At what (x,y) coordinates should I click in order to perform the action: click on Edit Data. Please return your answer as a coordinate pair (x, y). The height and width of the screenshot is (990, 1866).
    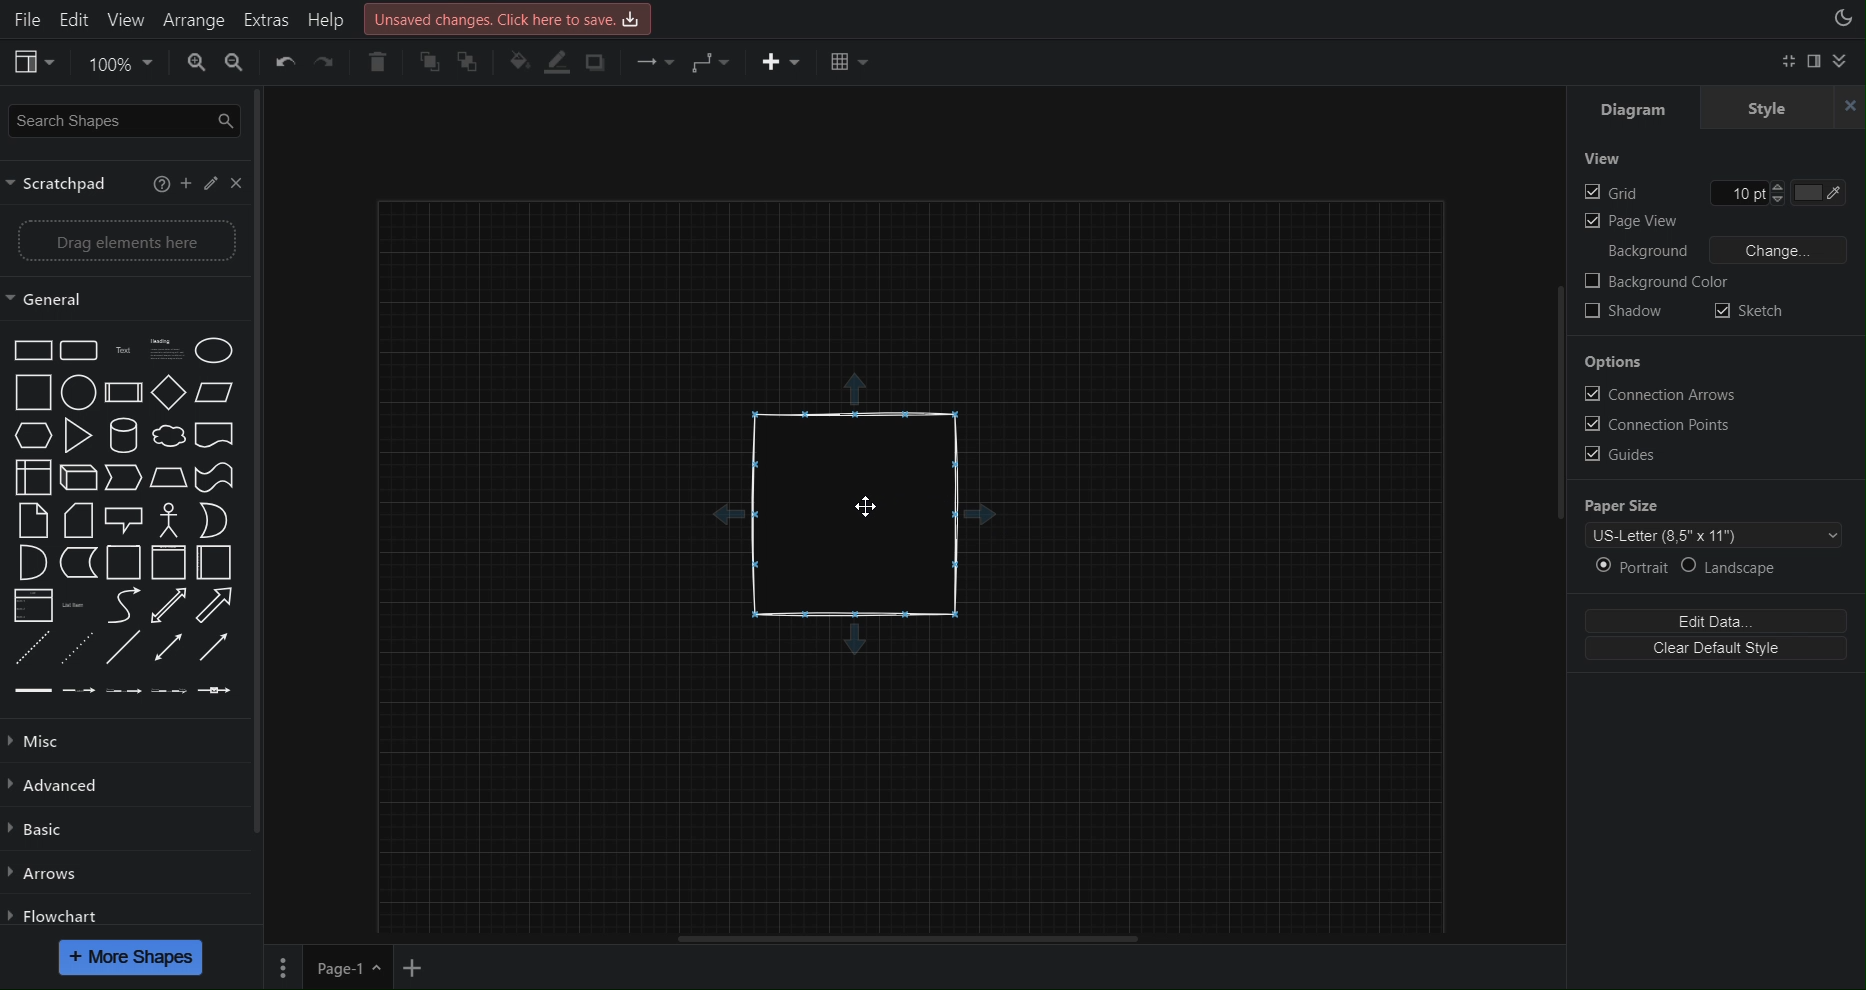
    Looking at the image, I should click on (1721, 619).